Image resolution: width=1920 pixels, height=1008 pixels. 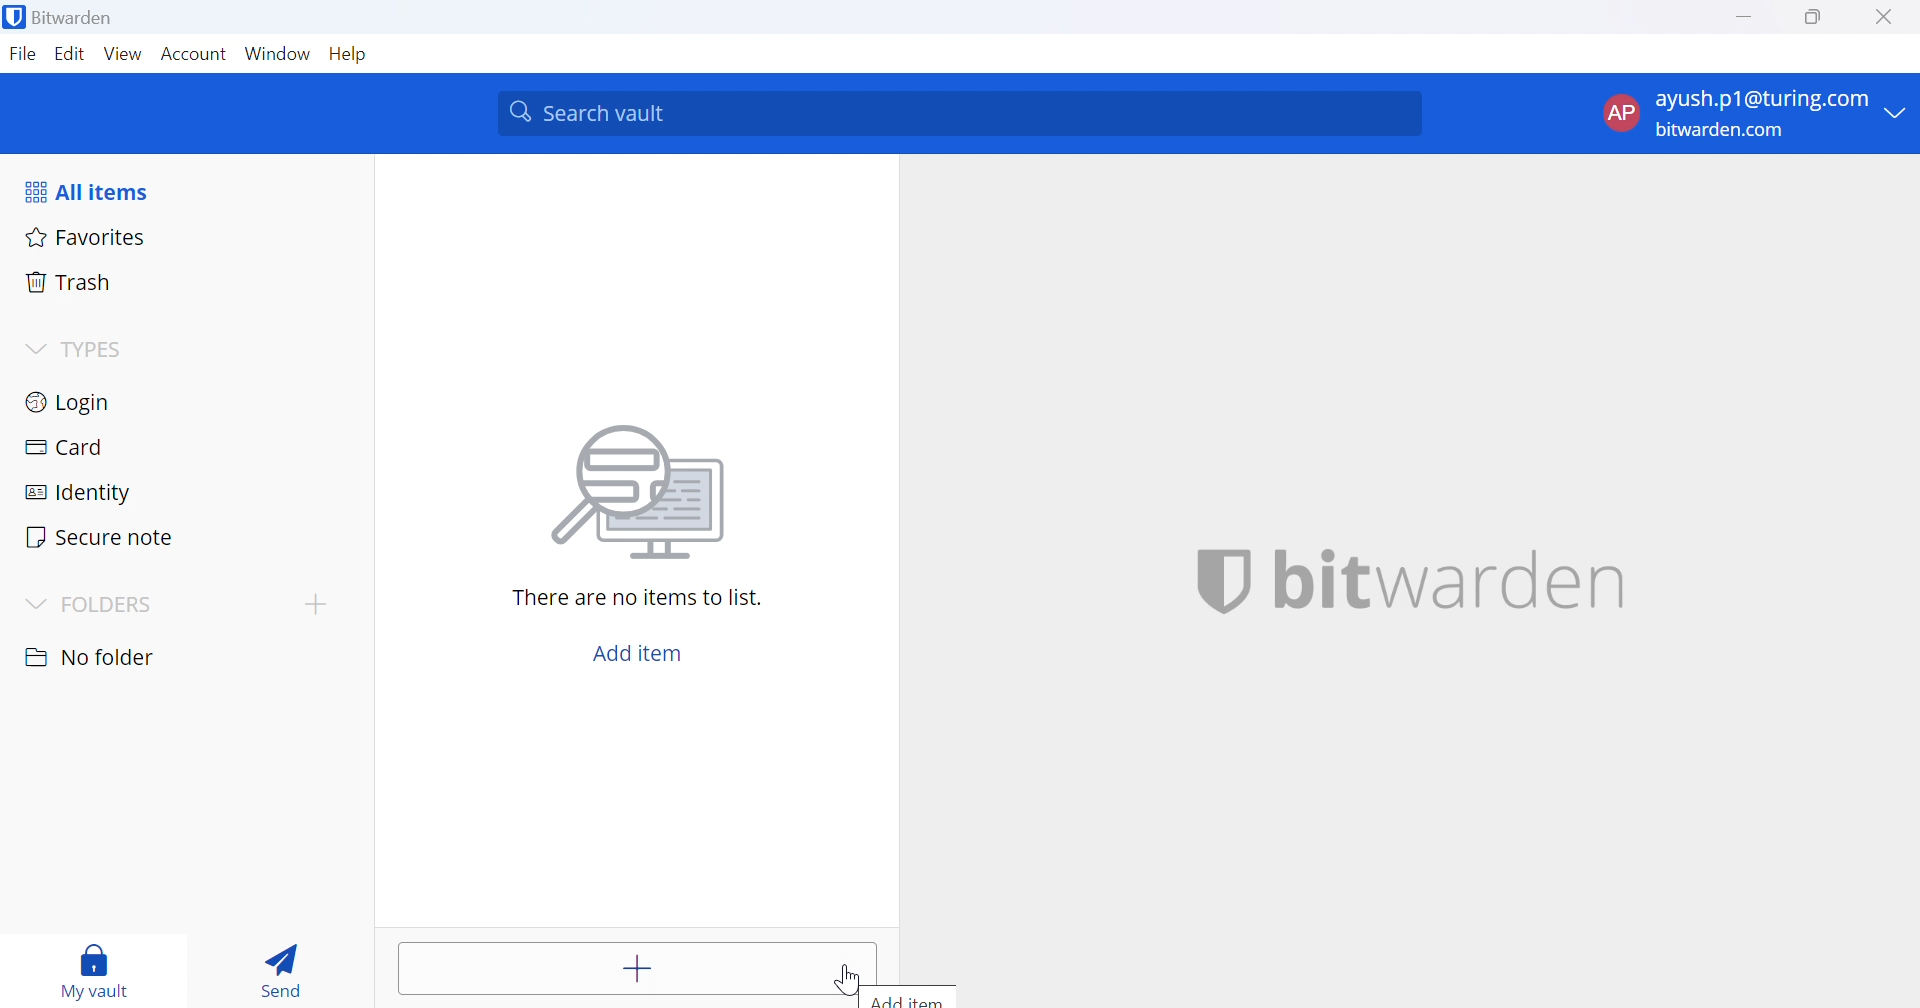 What do you see at coordinates (98, 974) in the screenshot?
I see `My vault` at bounding box center [98, 974].